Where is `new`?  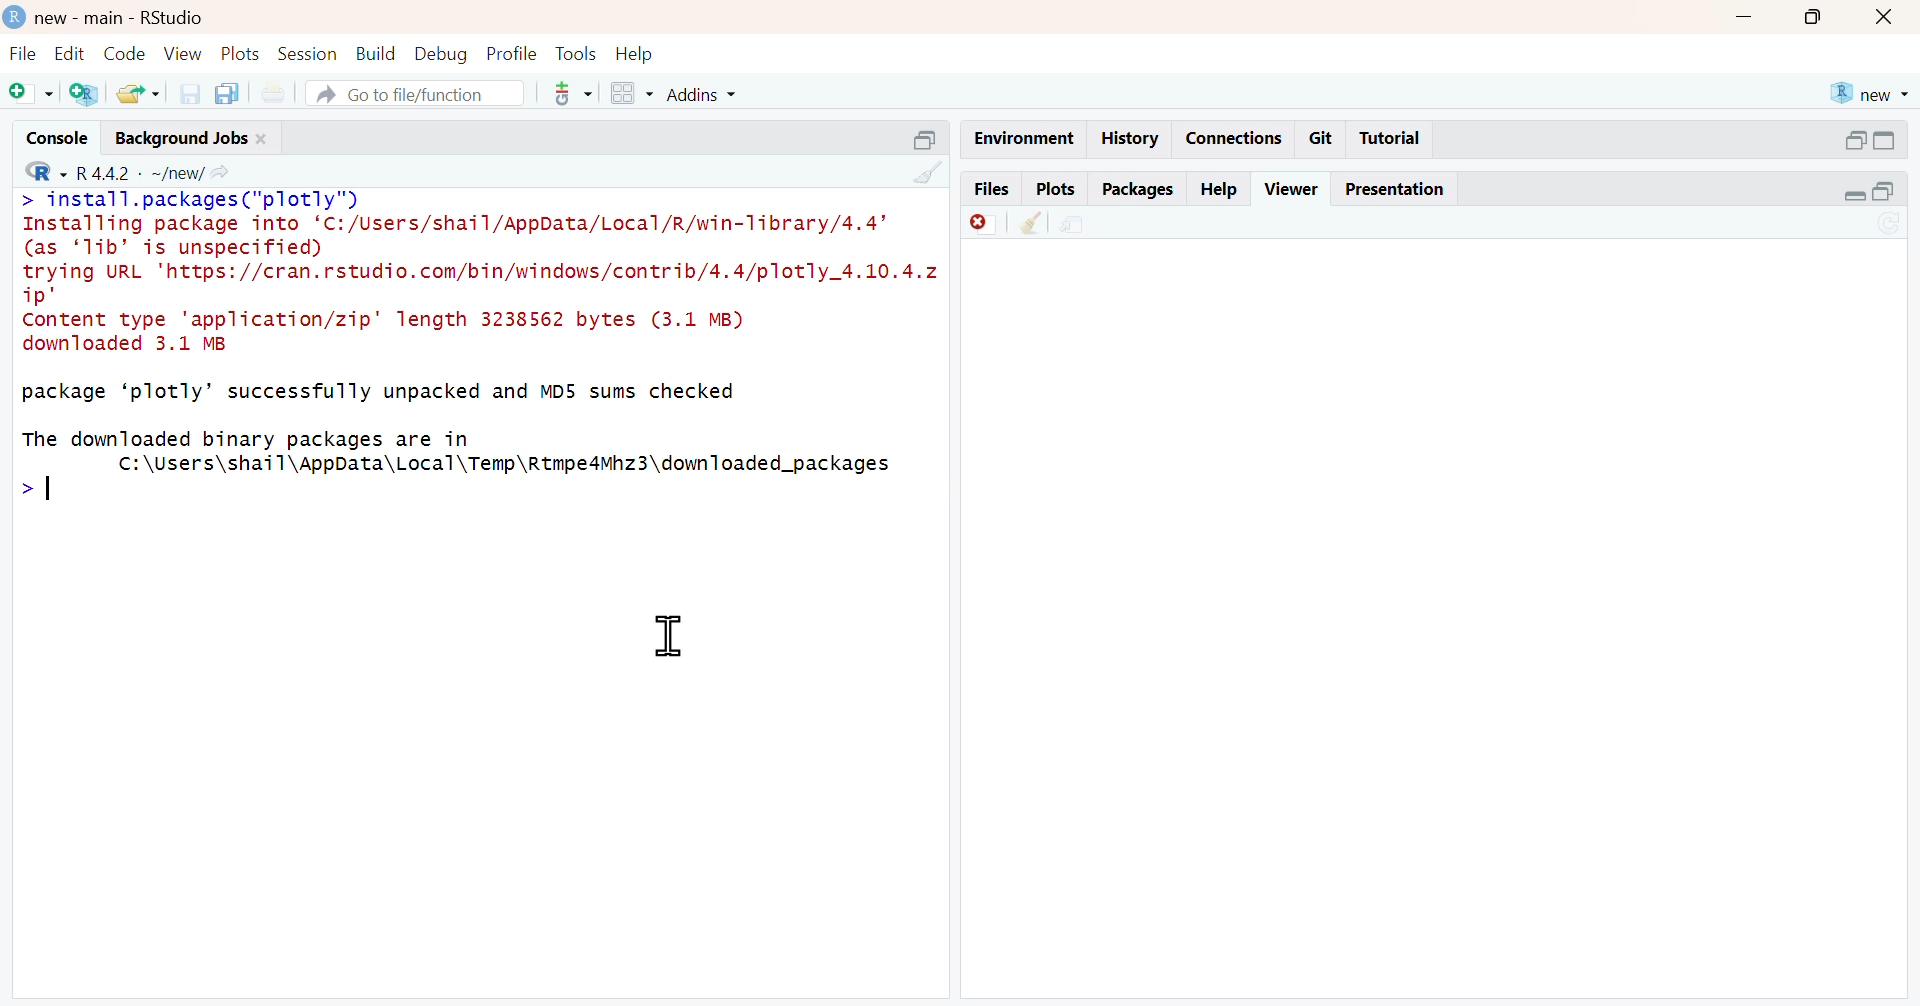 new is located at coordinates (1869, 93).